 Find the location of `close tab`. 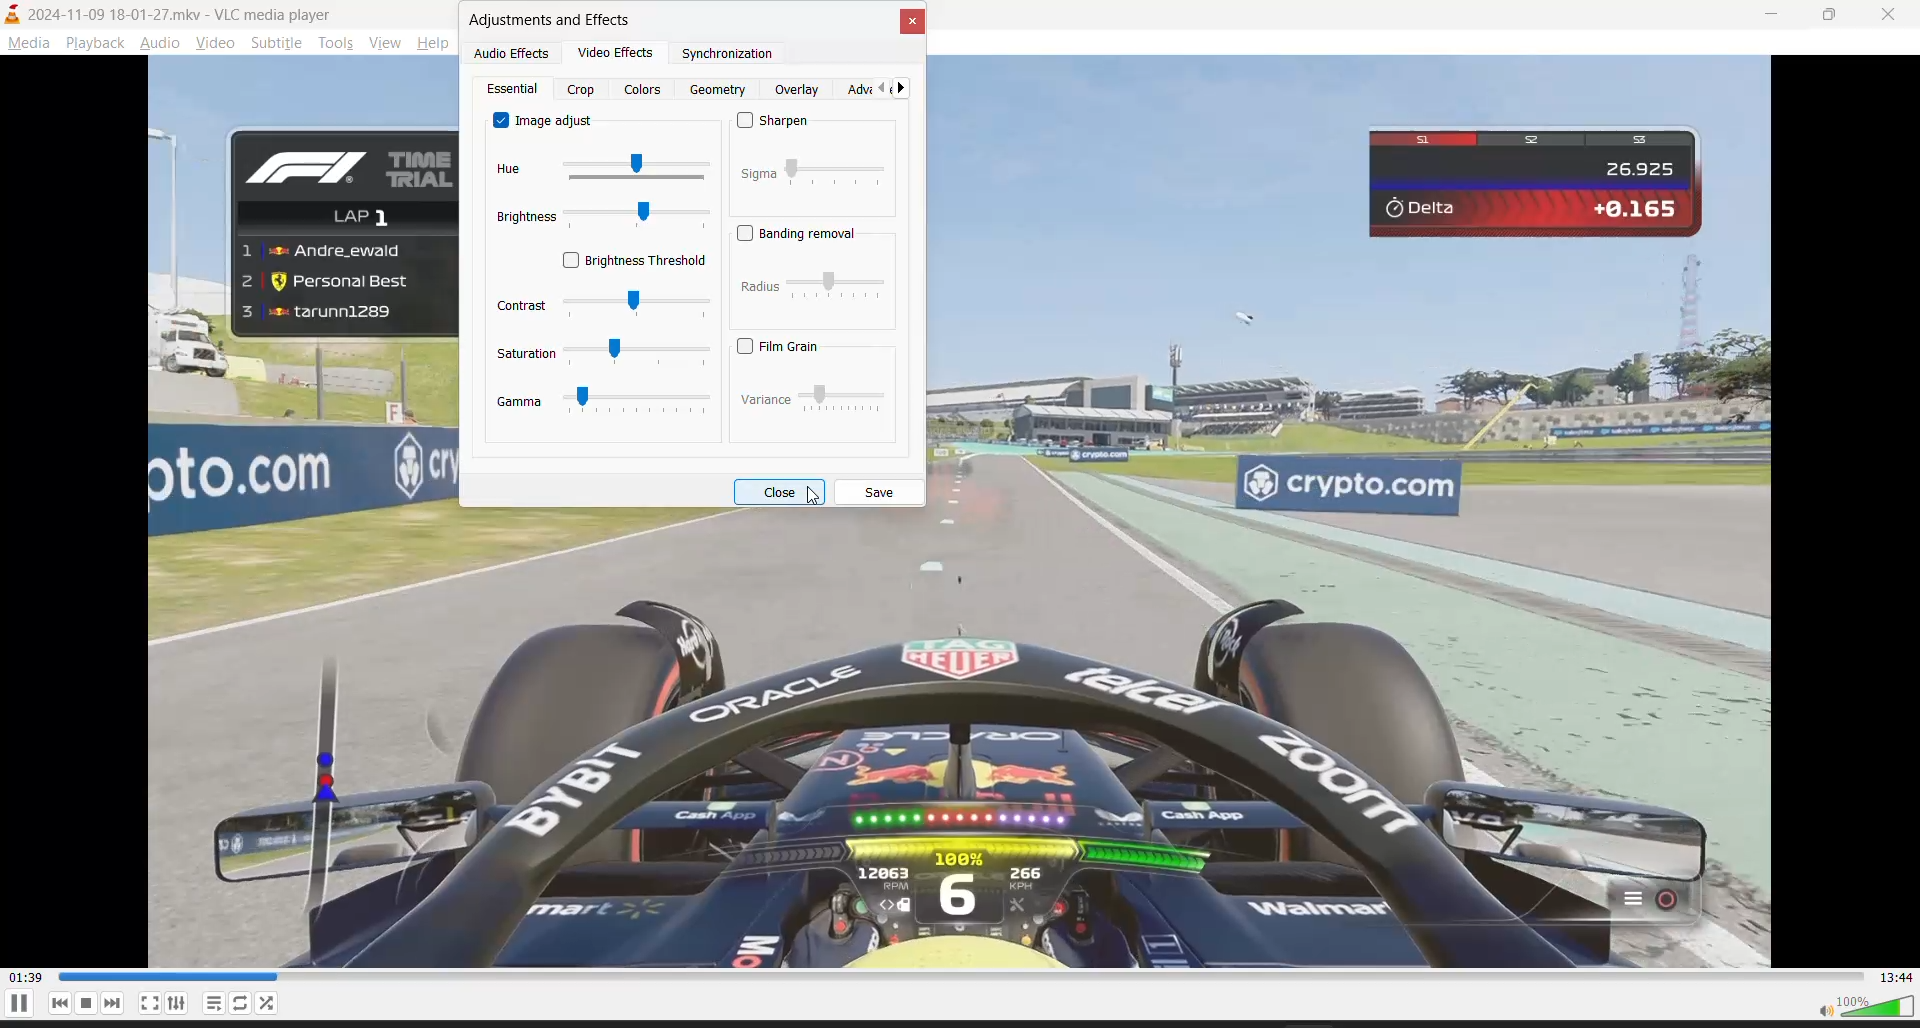

close tab is located at coordinates (915, 23).